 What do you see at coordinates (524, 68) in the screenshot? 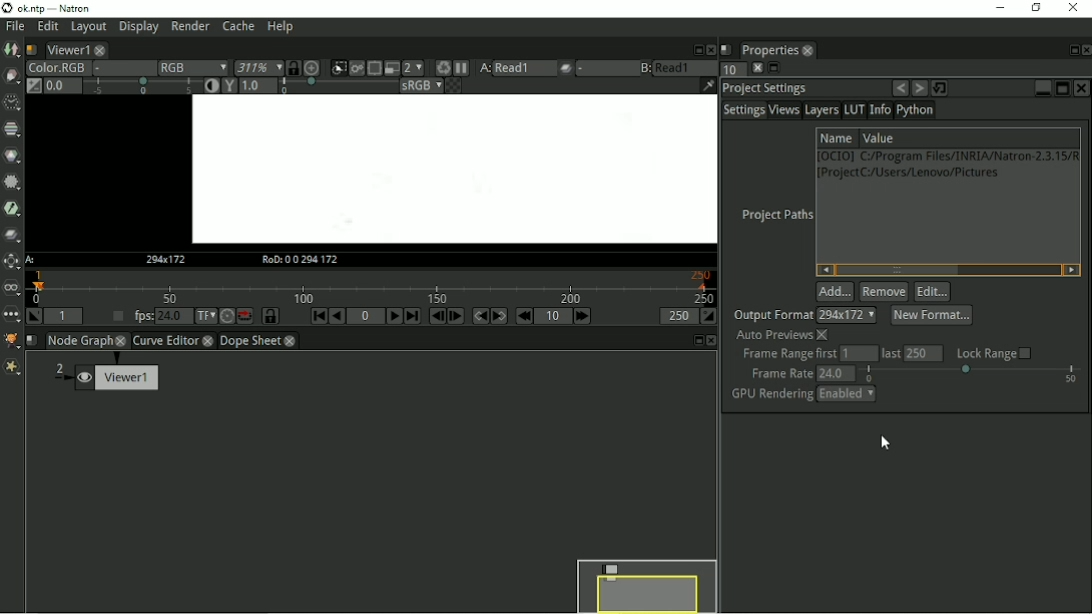
I see `a menu` at bounding box center [524, 68].